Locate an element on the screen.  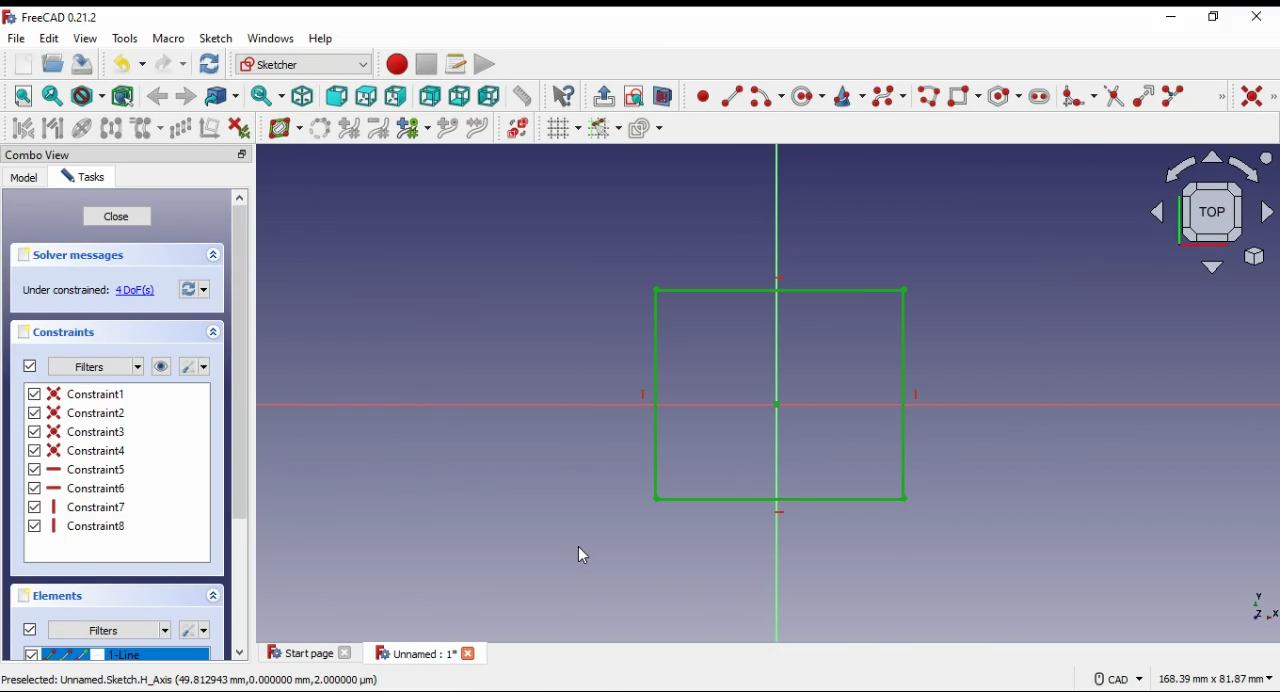
create arc is located at coordinates (767, 96).